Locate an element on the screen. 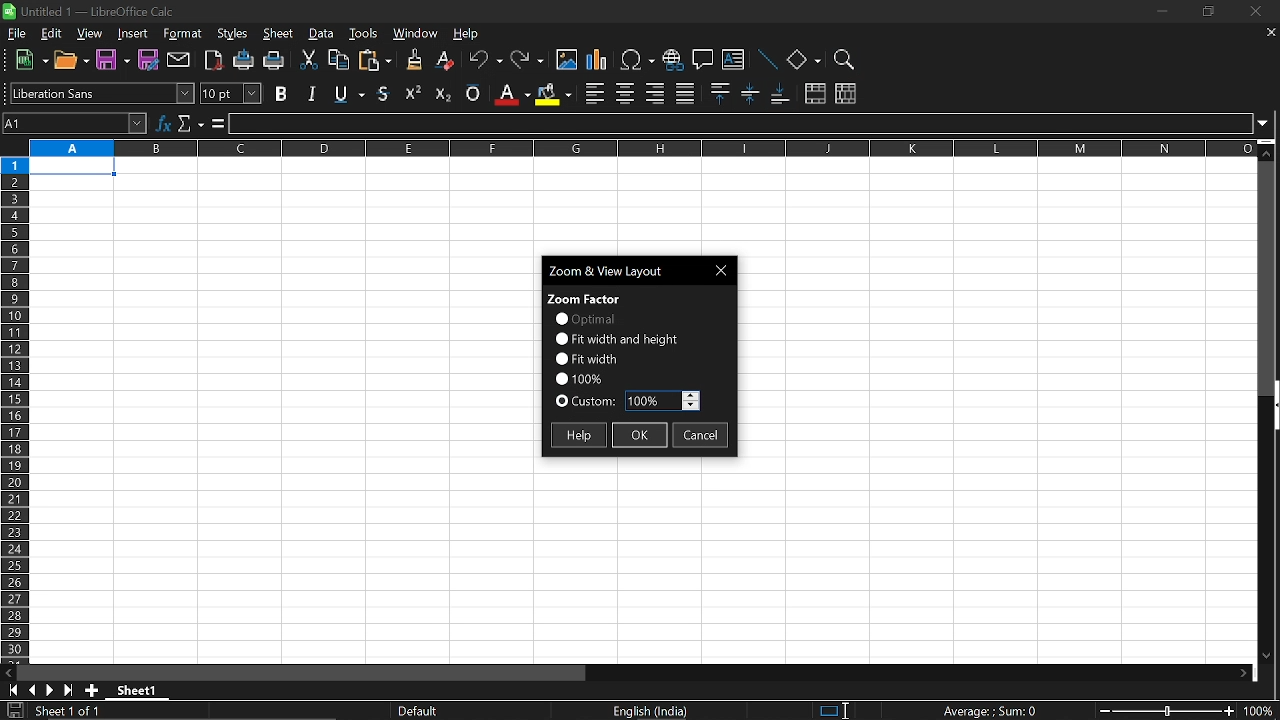 This screenshot has height=720, width=1280. ok is located at coordinates (640, 437).